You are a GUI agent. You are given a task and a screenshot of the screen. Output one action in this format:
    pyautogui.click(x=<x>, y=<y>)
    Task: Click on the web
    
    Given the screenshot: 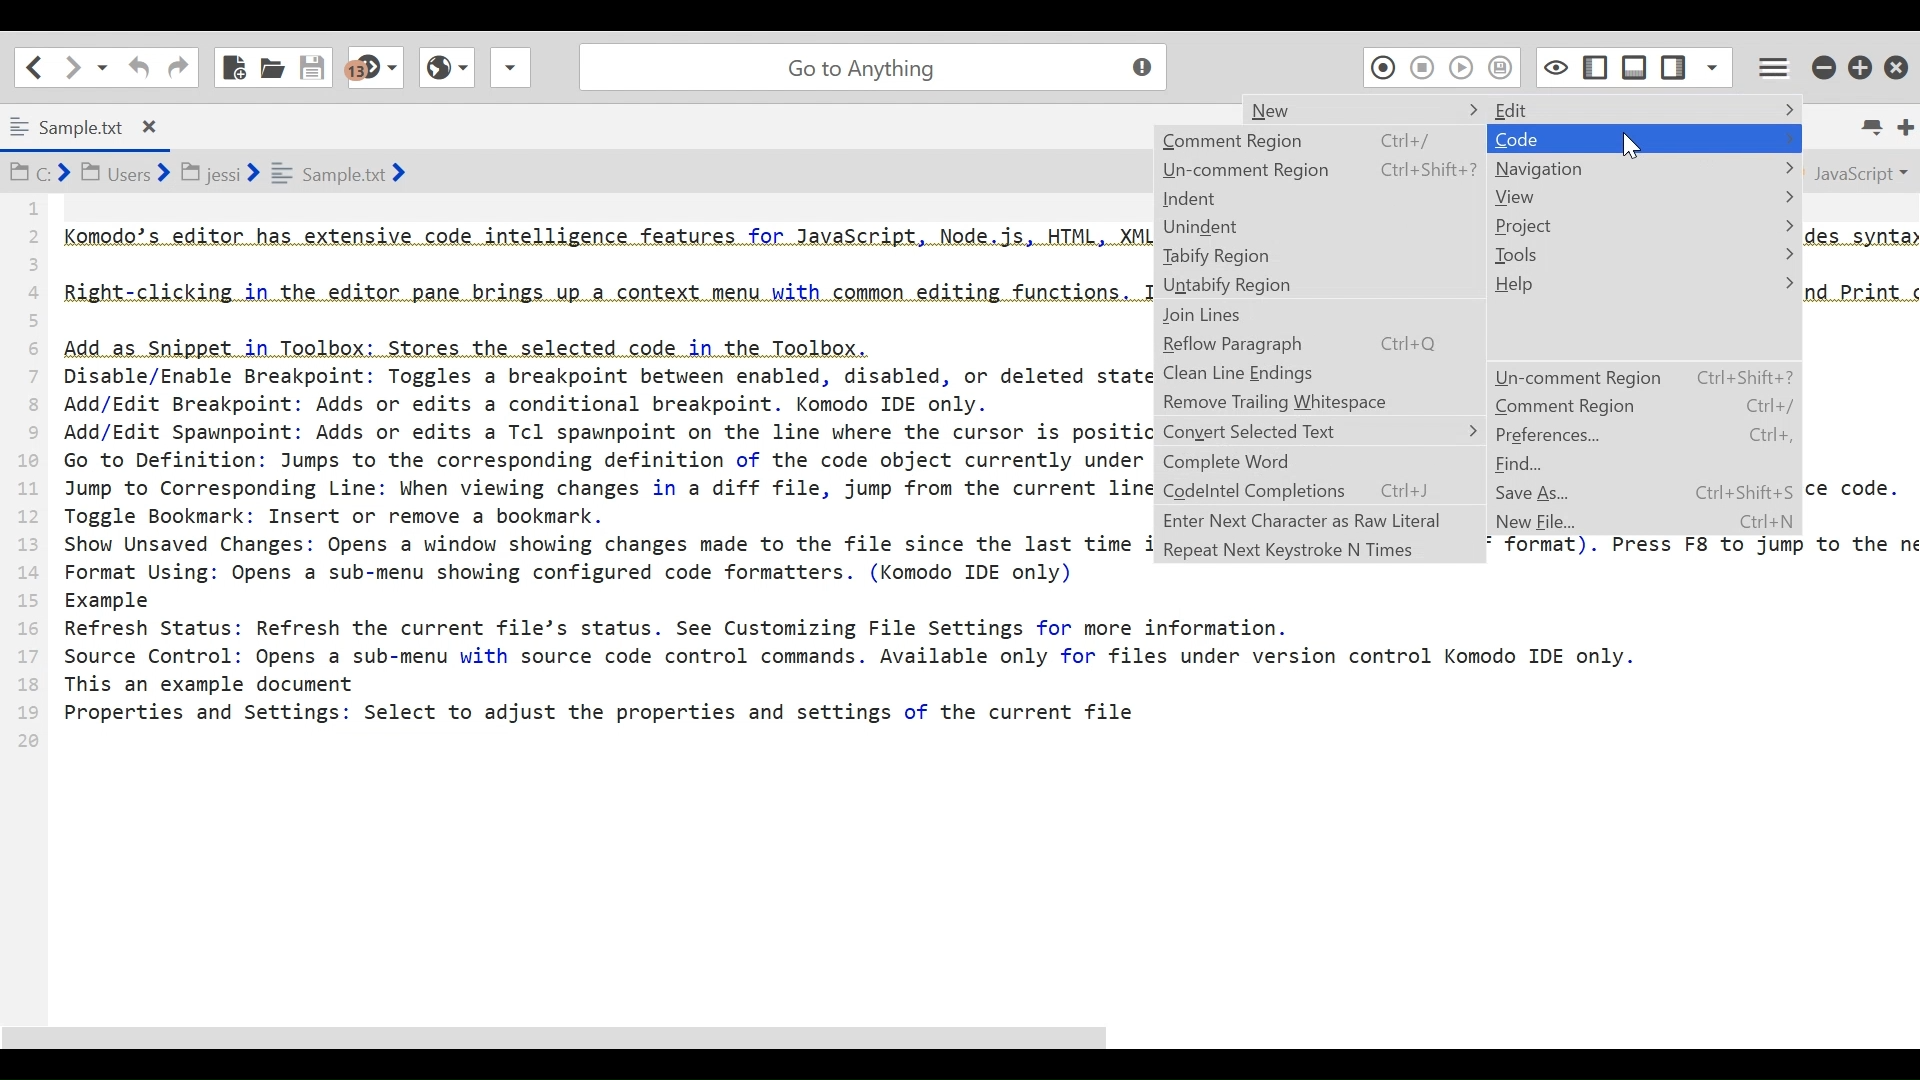 What is the action you would take?
    pyautogui.click(x=444, y=73)
    